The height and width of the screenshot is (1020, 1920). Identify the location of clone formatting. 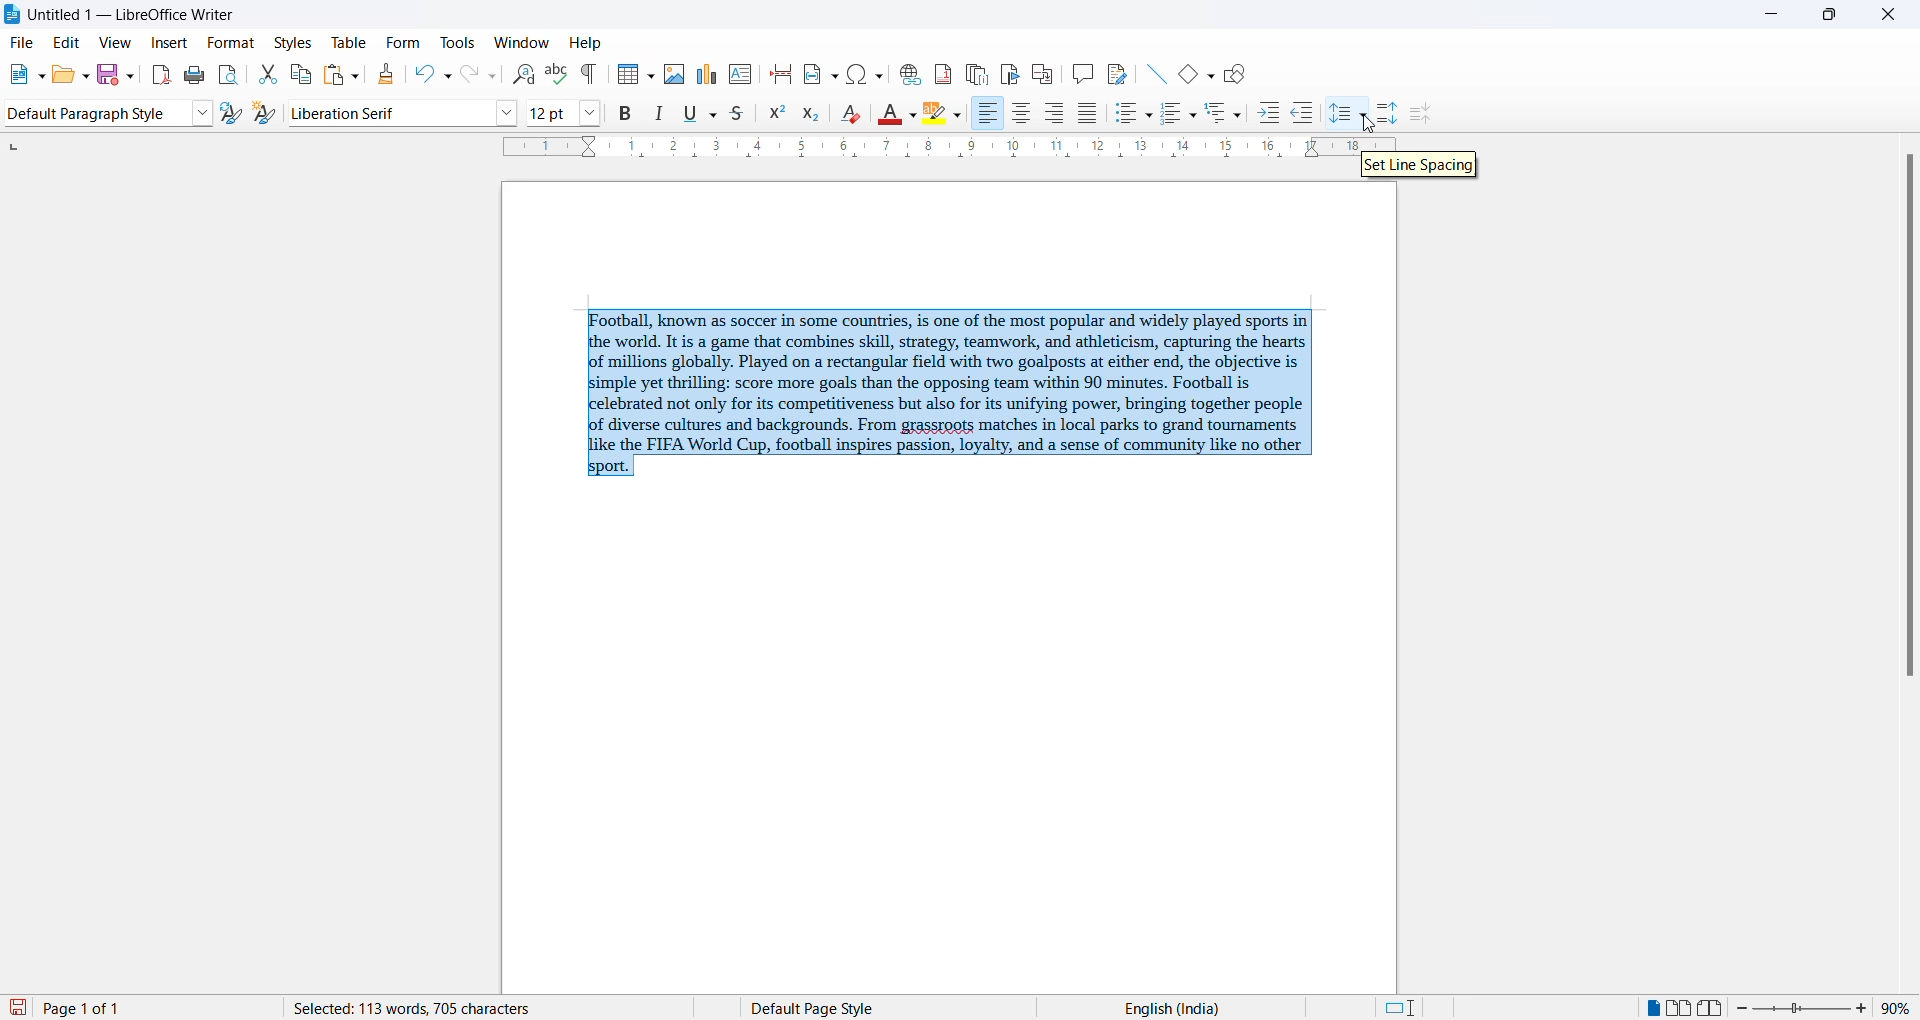
(388, 74).